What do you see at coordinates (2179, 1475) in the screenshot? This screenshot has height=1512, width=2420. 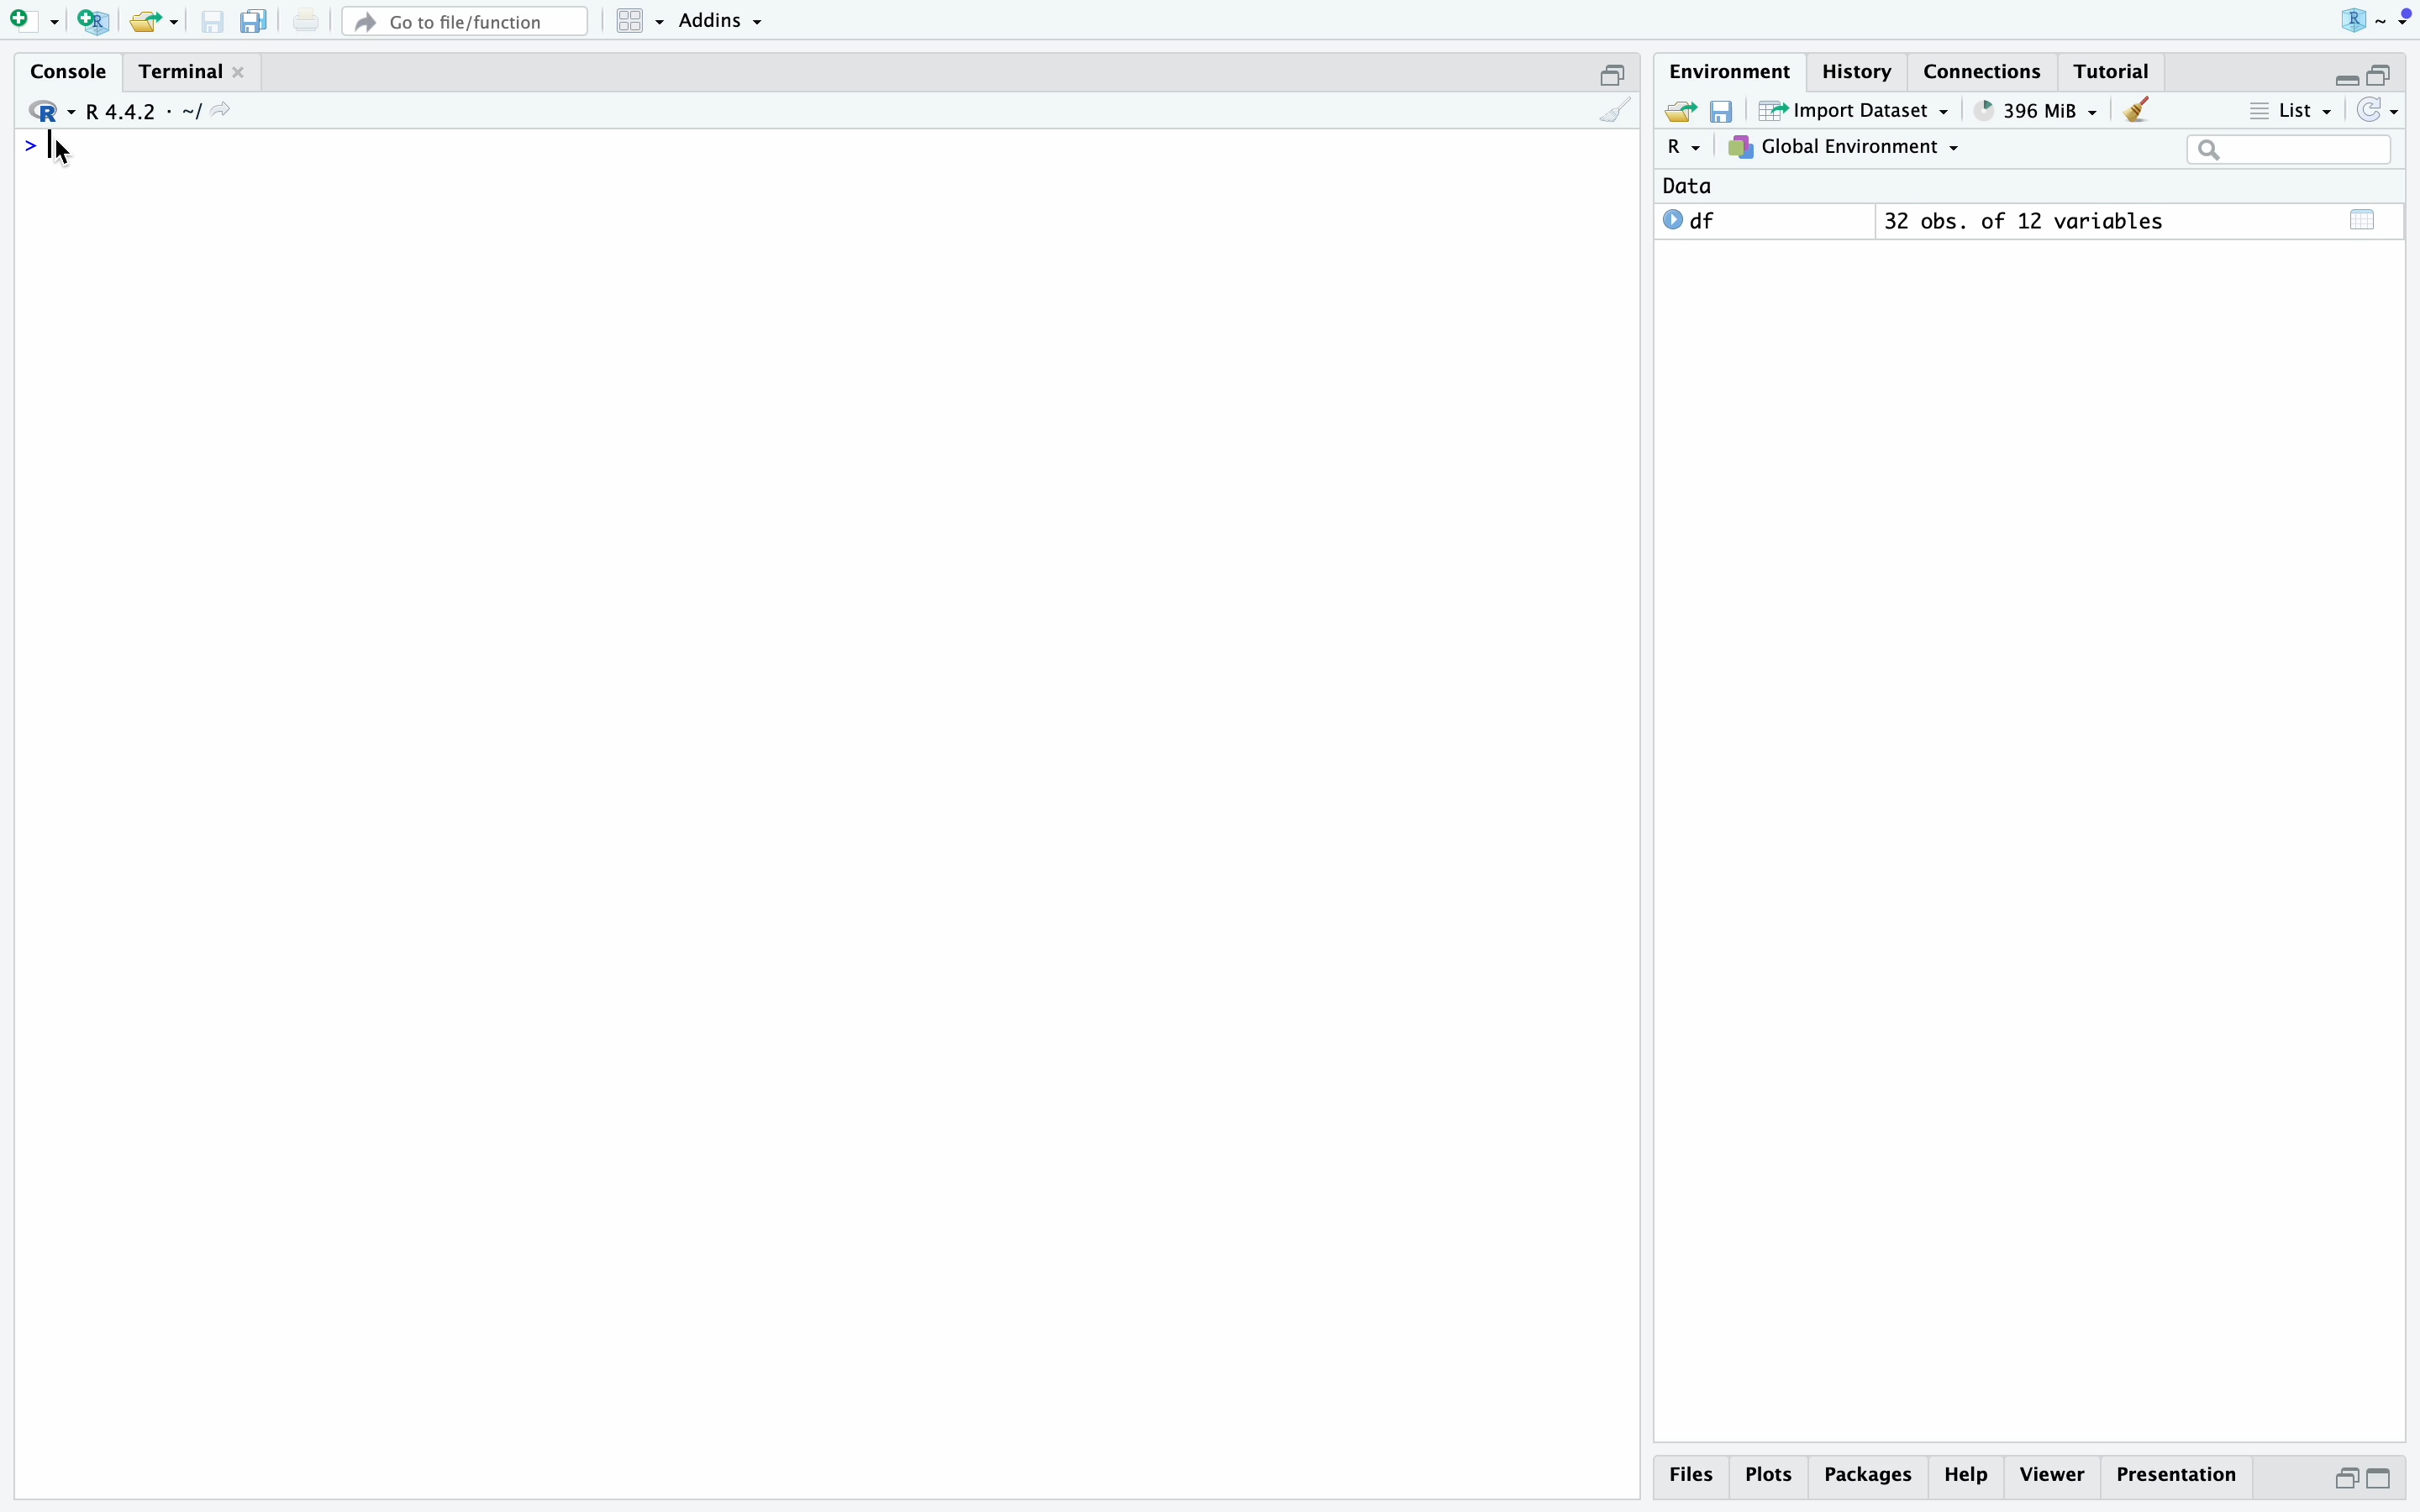 I see `Presentation ` at bounding box center [2179, 1475].